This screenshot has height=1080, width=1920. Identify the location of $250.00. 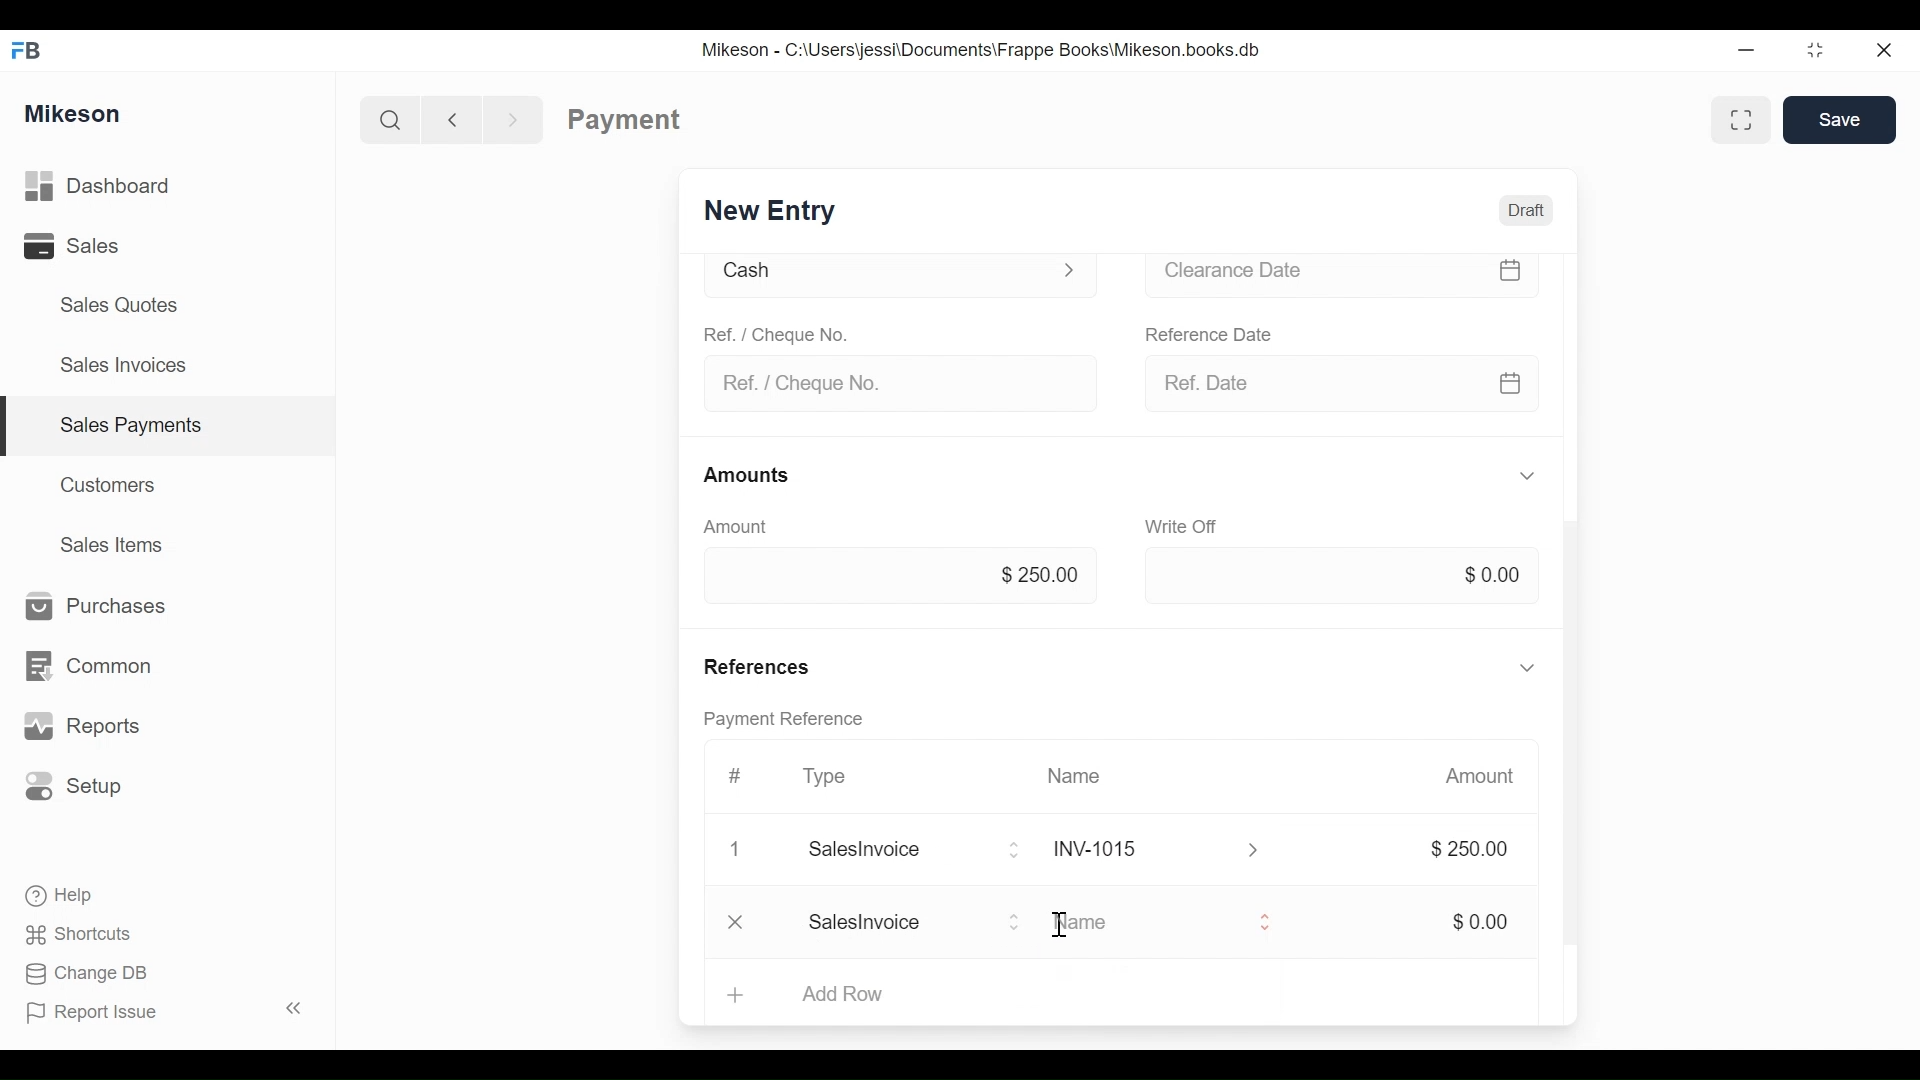
(1470, 850).